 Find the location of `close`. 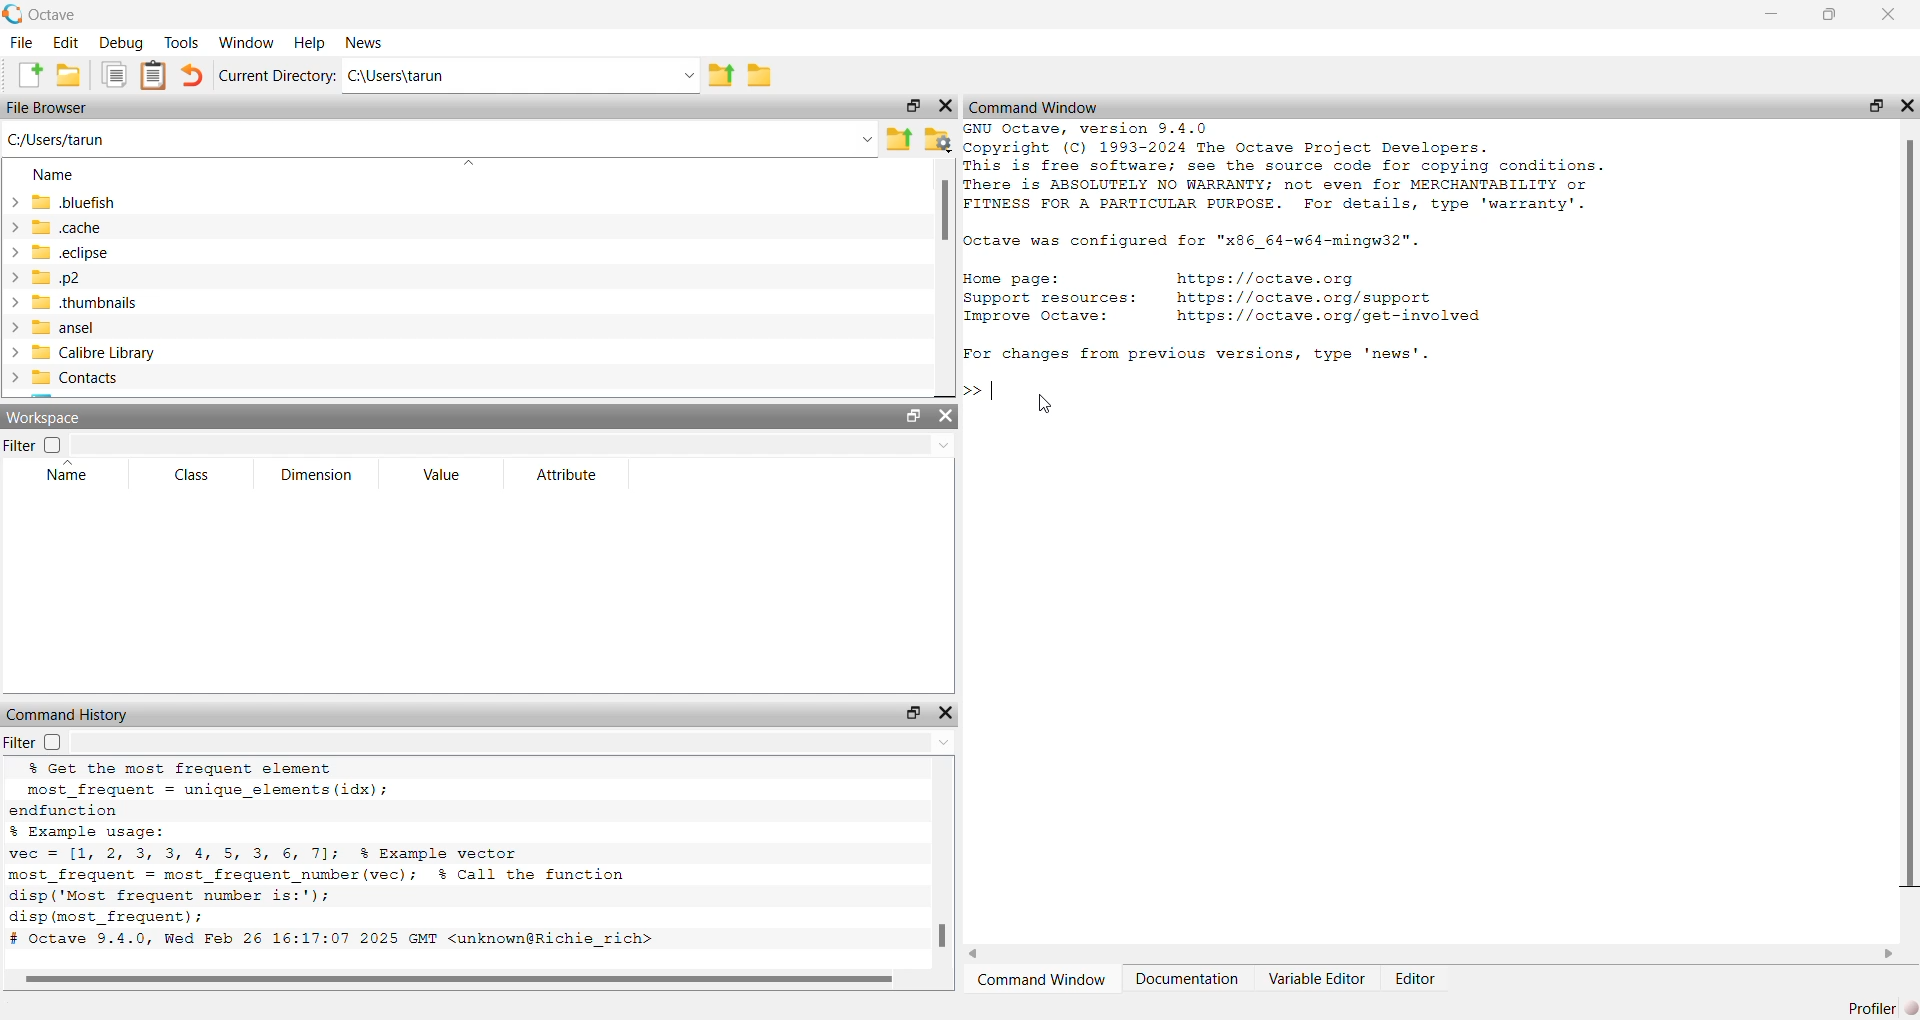

close is located at coordinates (1887, 14).